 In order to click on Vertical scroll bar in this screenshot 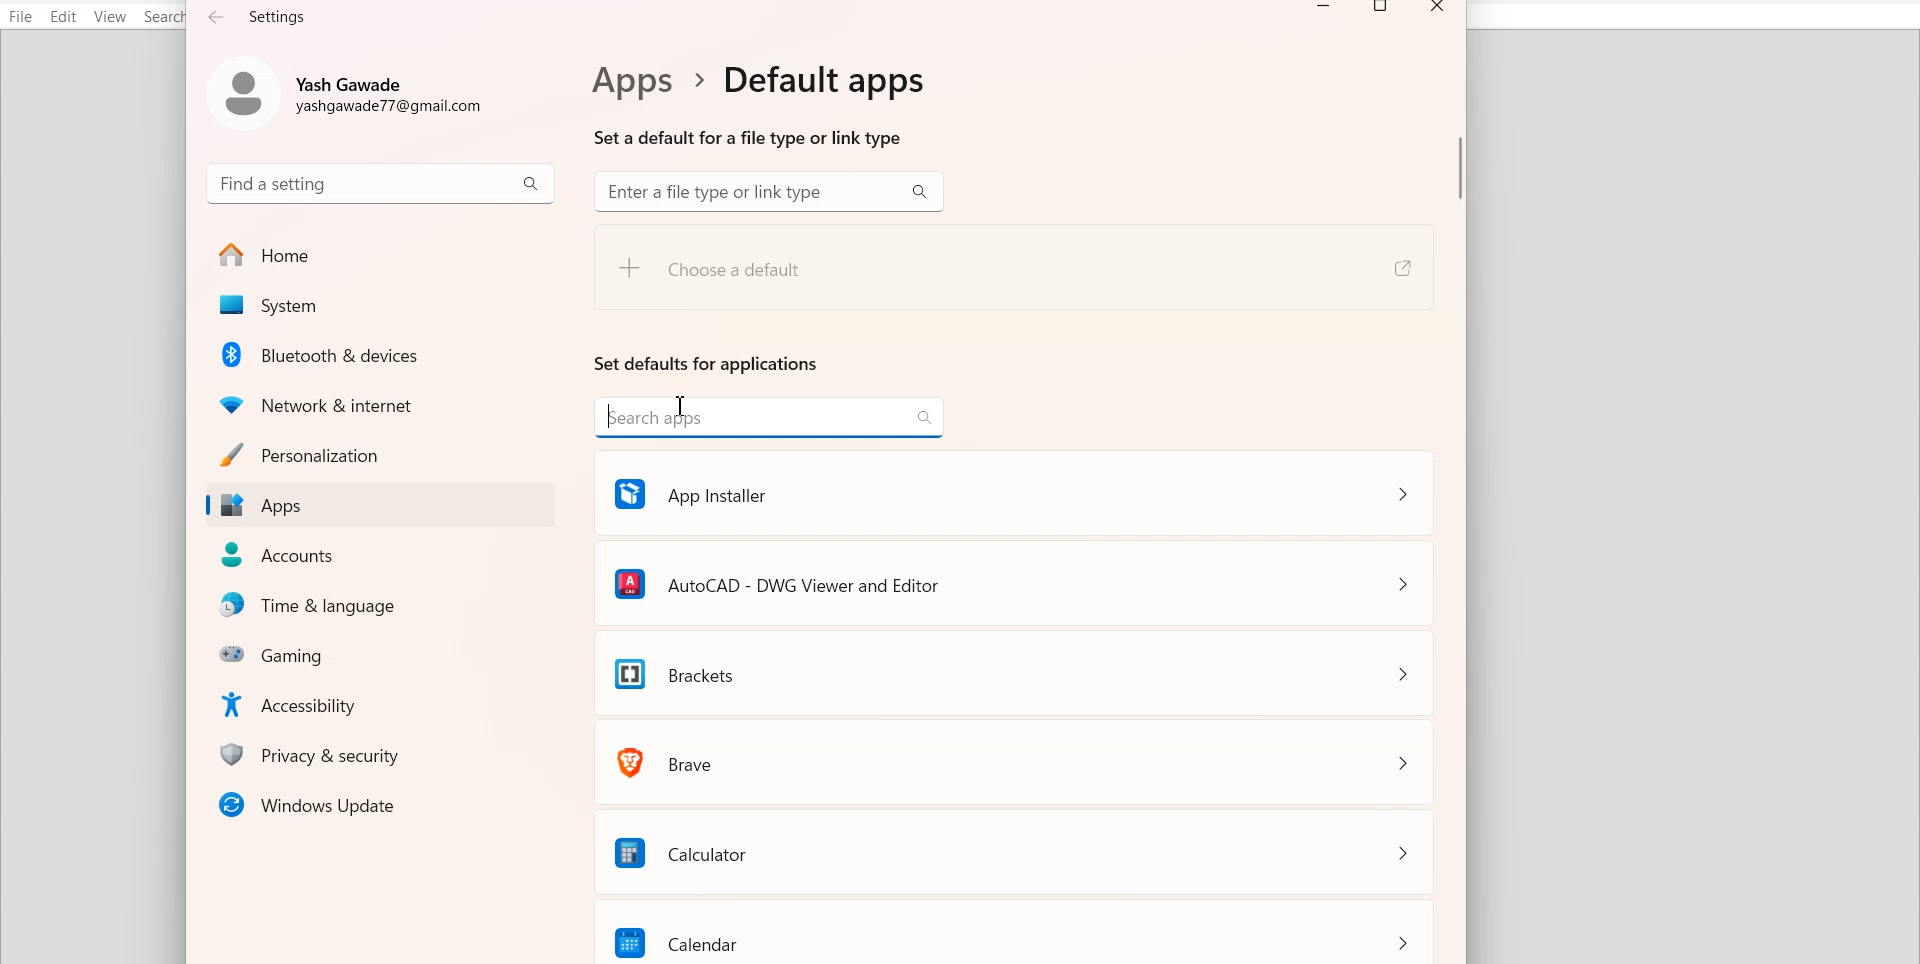, I will do `click(1459, 496)`.